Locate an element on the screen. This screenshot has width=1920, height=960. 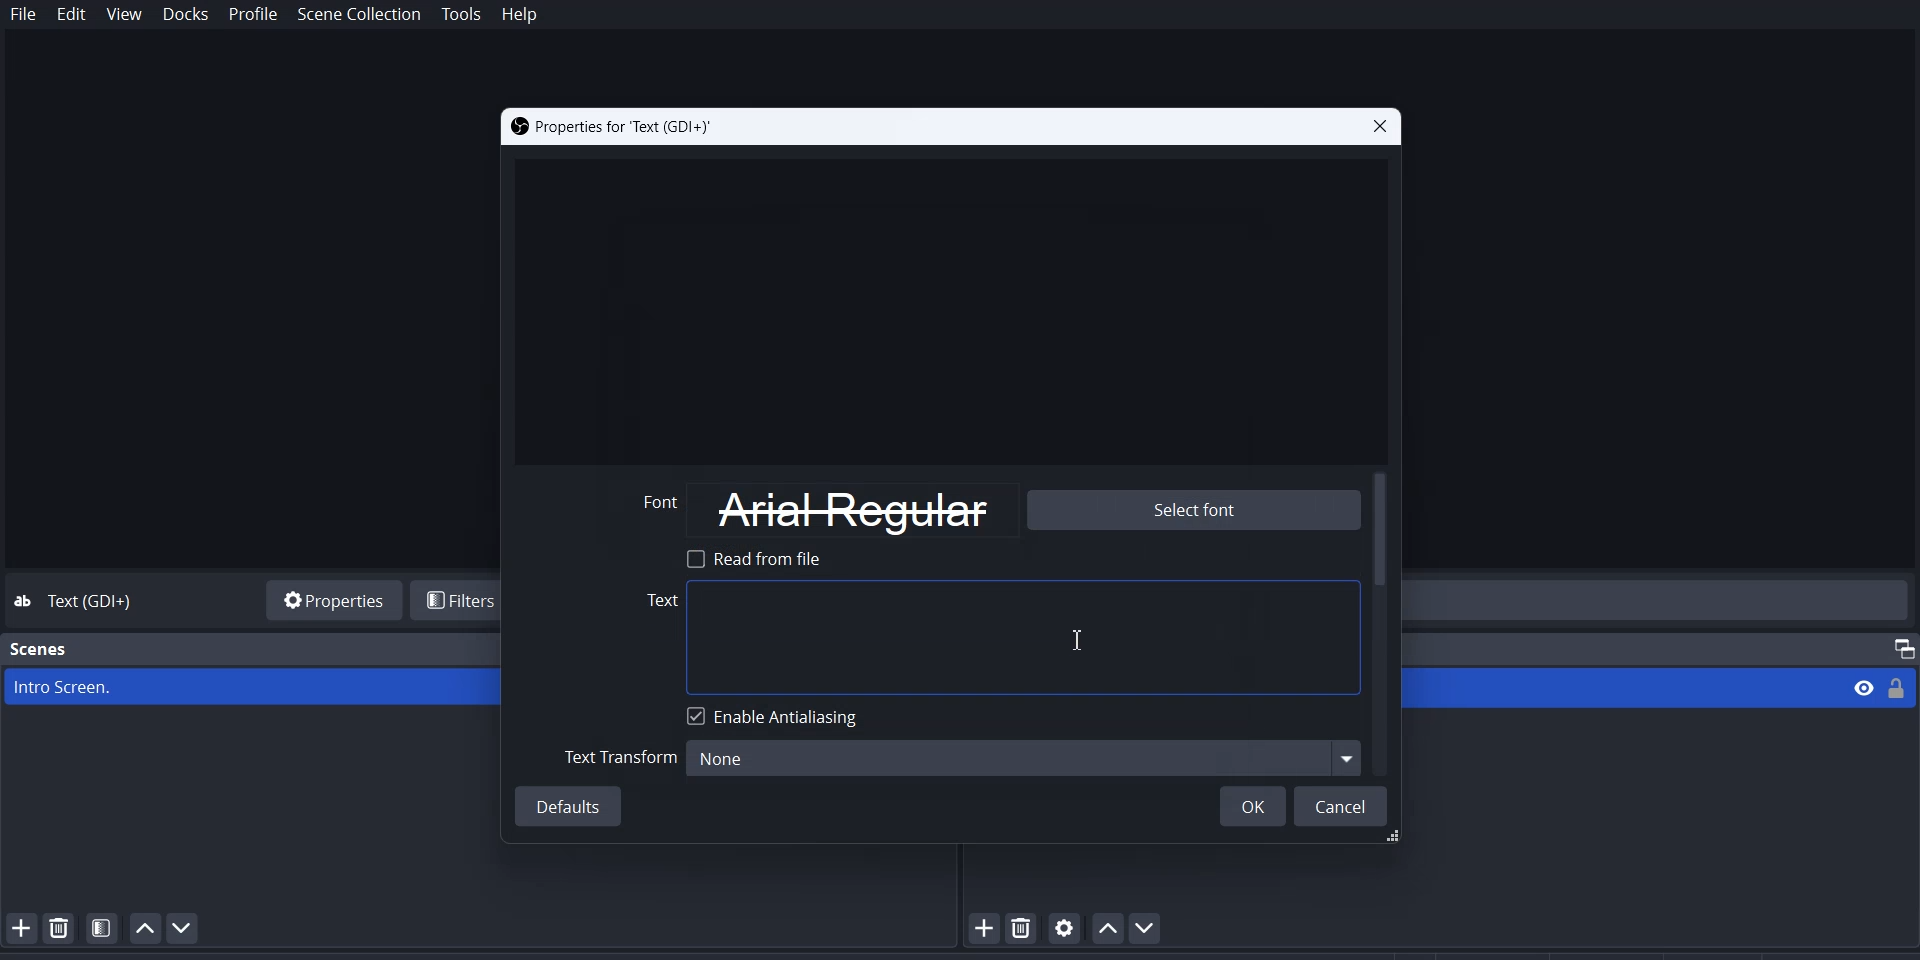
Open Scene Filter is located at coordinates (102, 927).